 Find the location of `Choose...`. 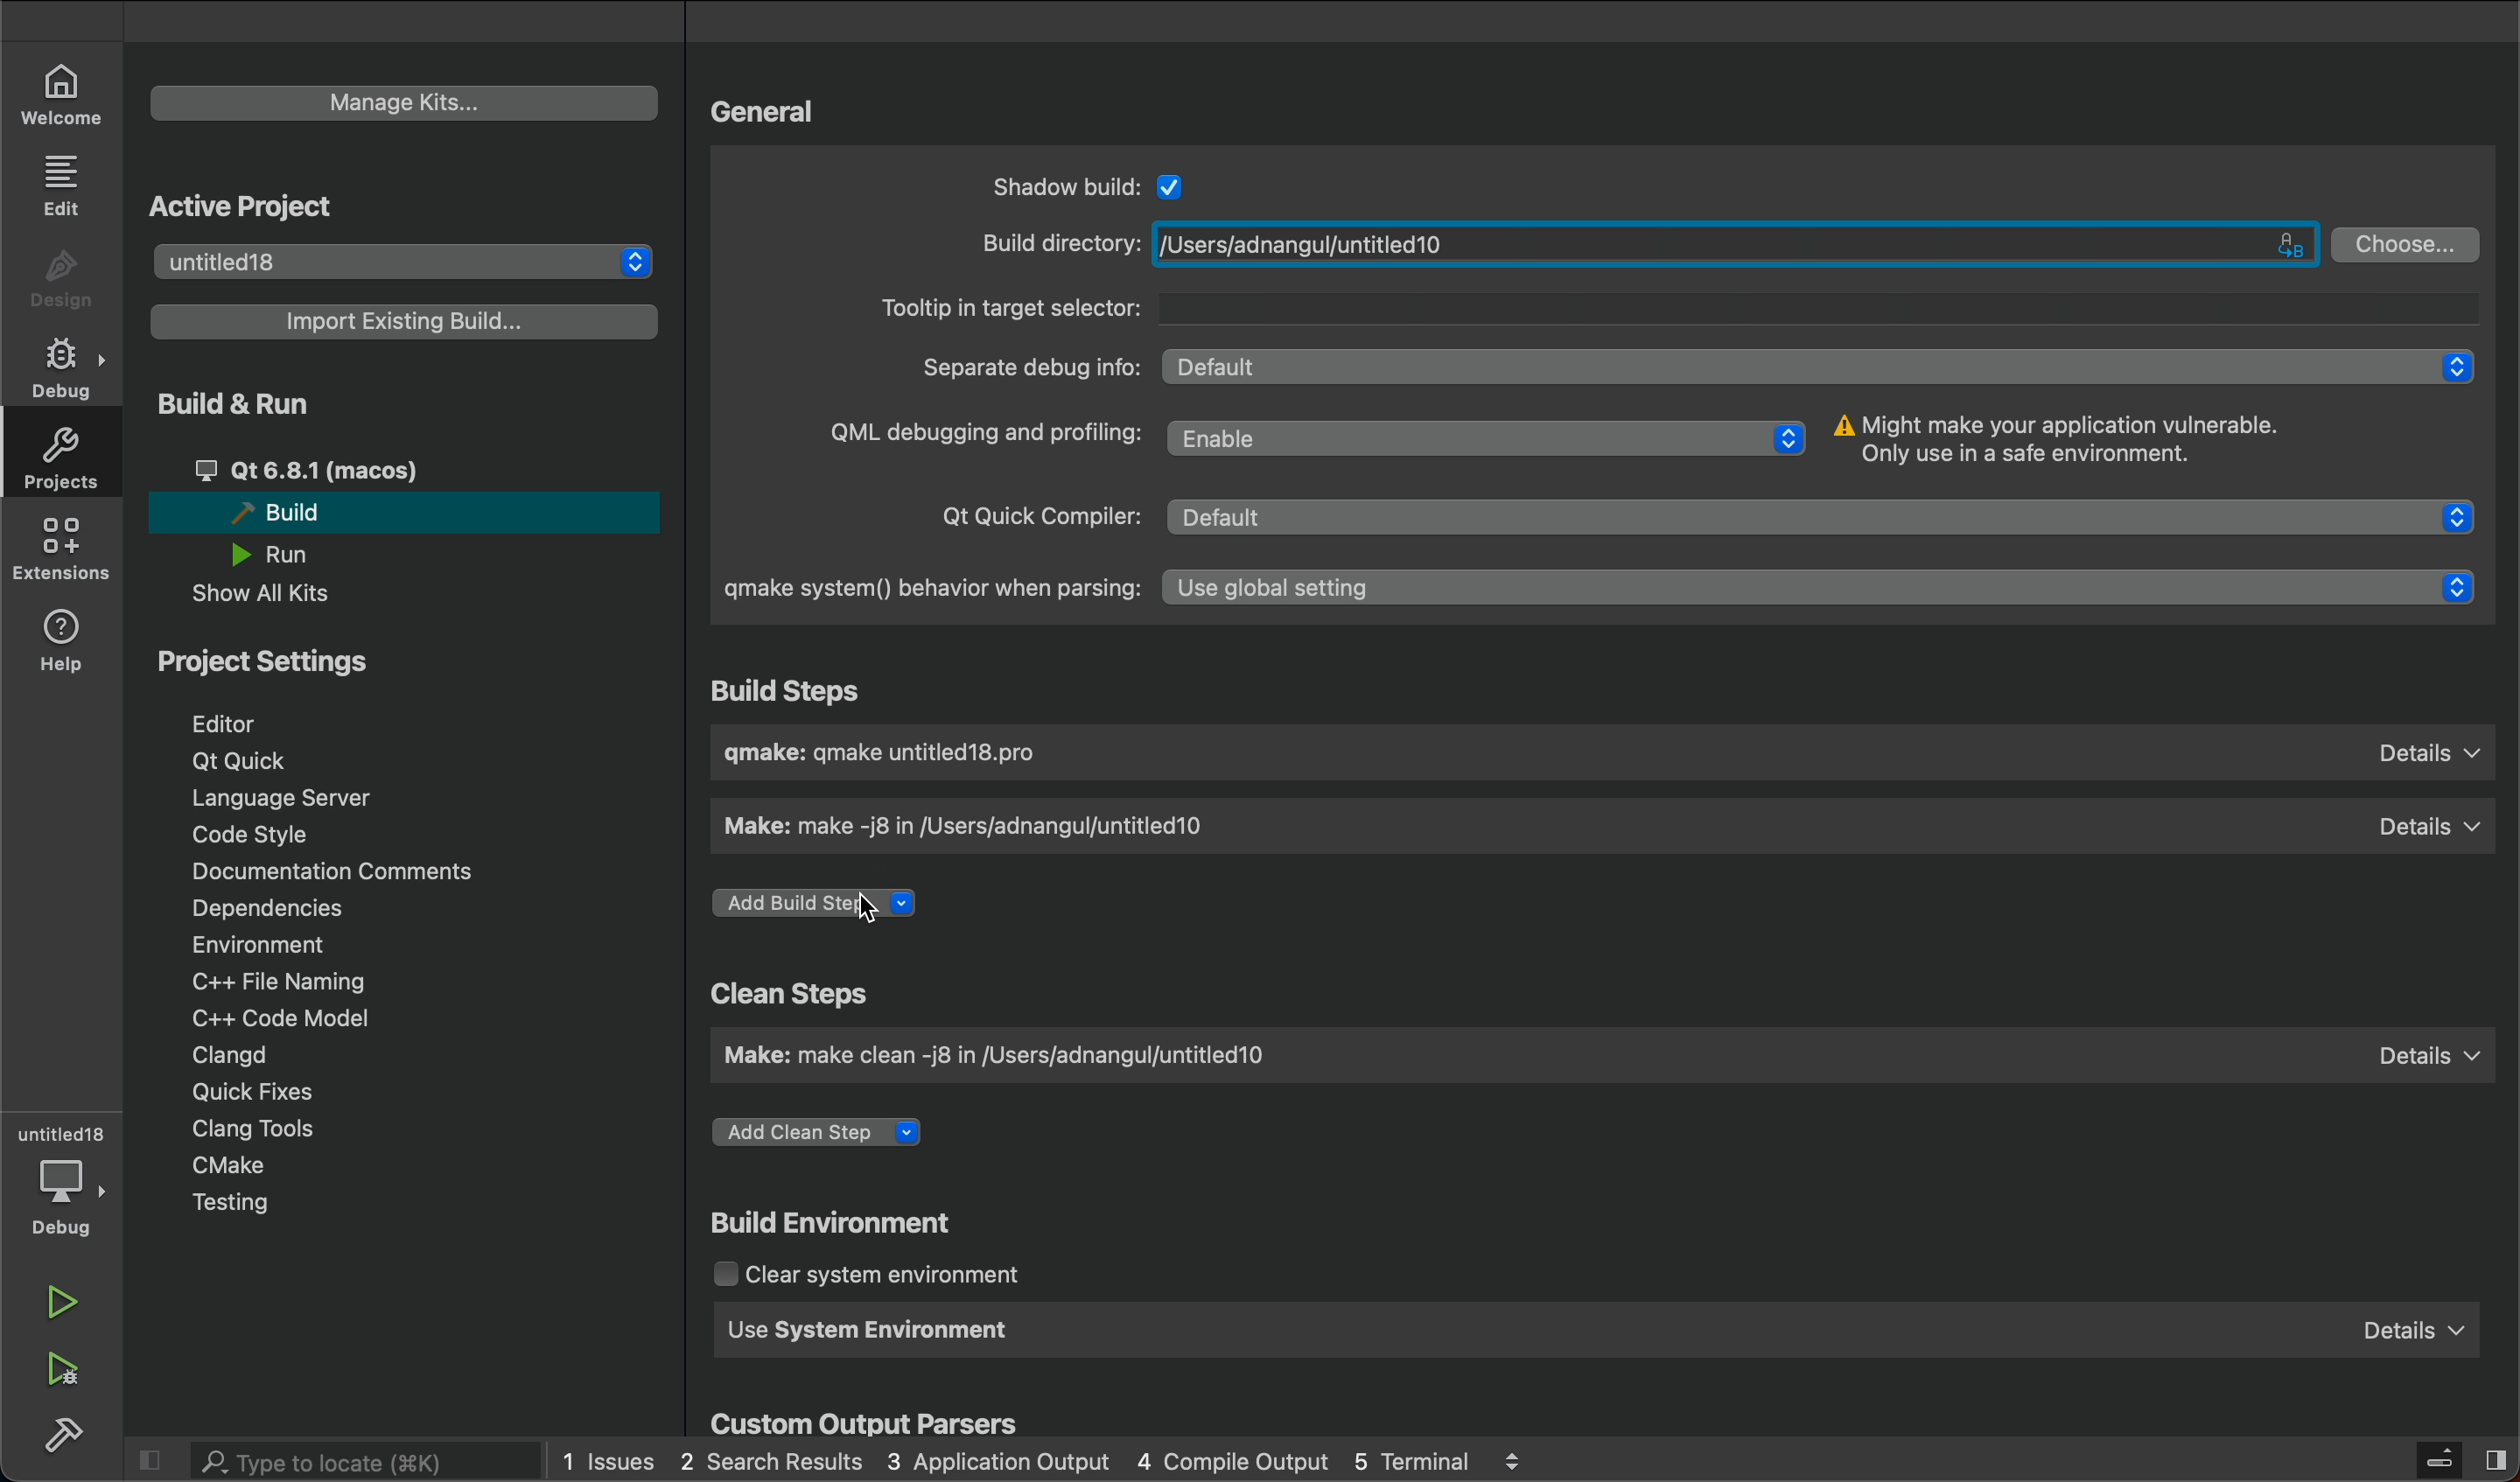

Choose... is located at coordinates (2408, 245).